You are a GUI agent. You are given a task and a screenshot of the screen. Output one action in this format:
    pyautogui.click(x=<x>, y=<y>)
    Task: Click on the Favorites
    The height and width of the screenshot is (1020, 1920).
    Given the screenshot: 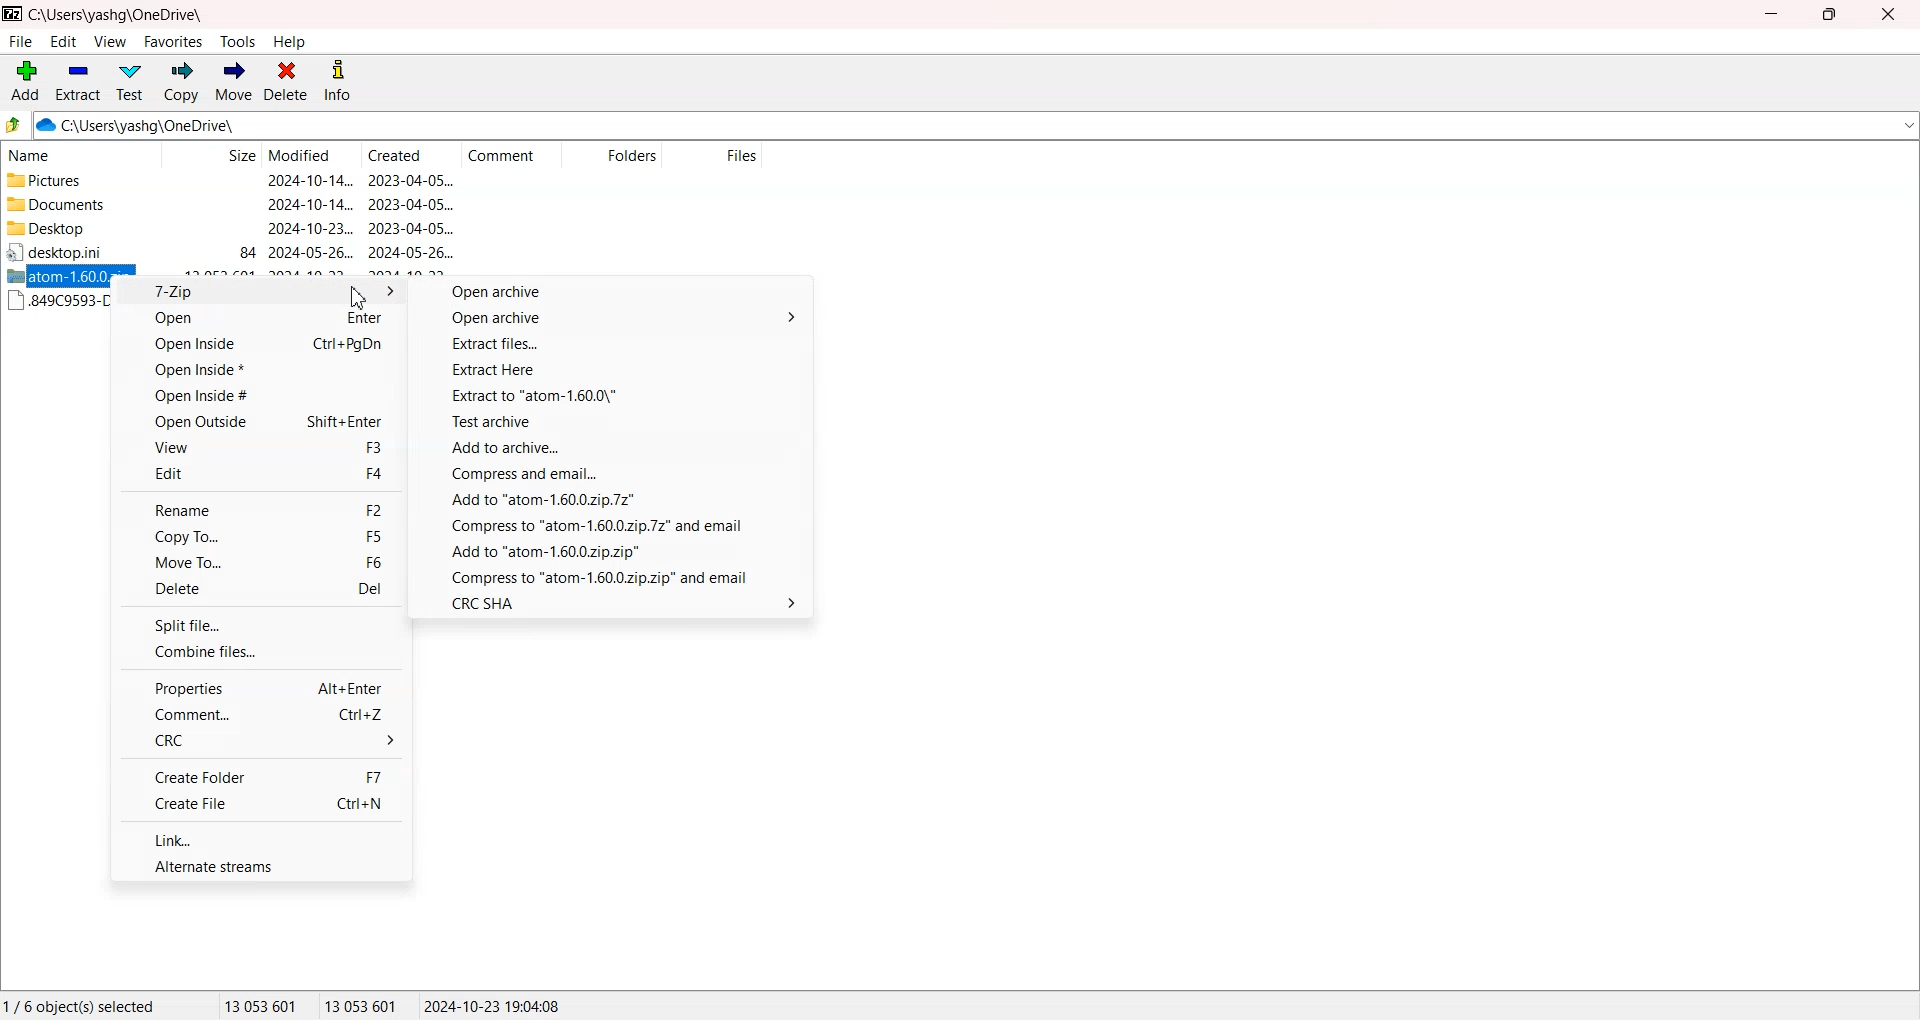 What is the action you would take?
    pyautogui.click(x=174, y=41)
    